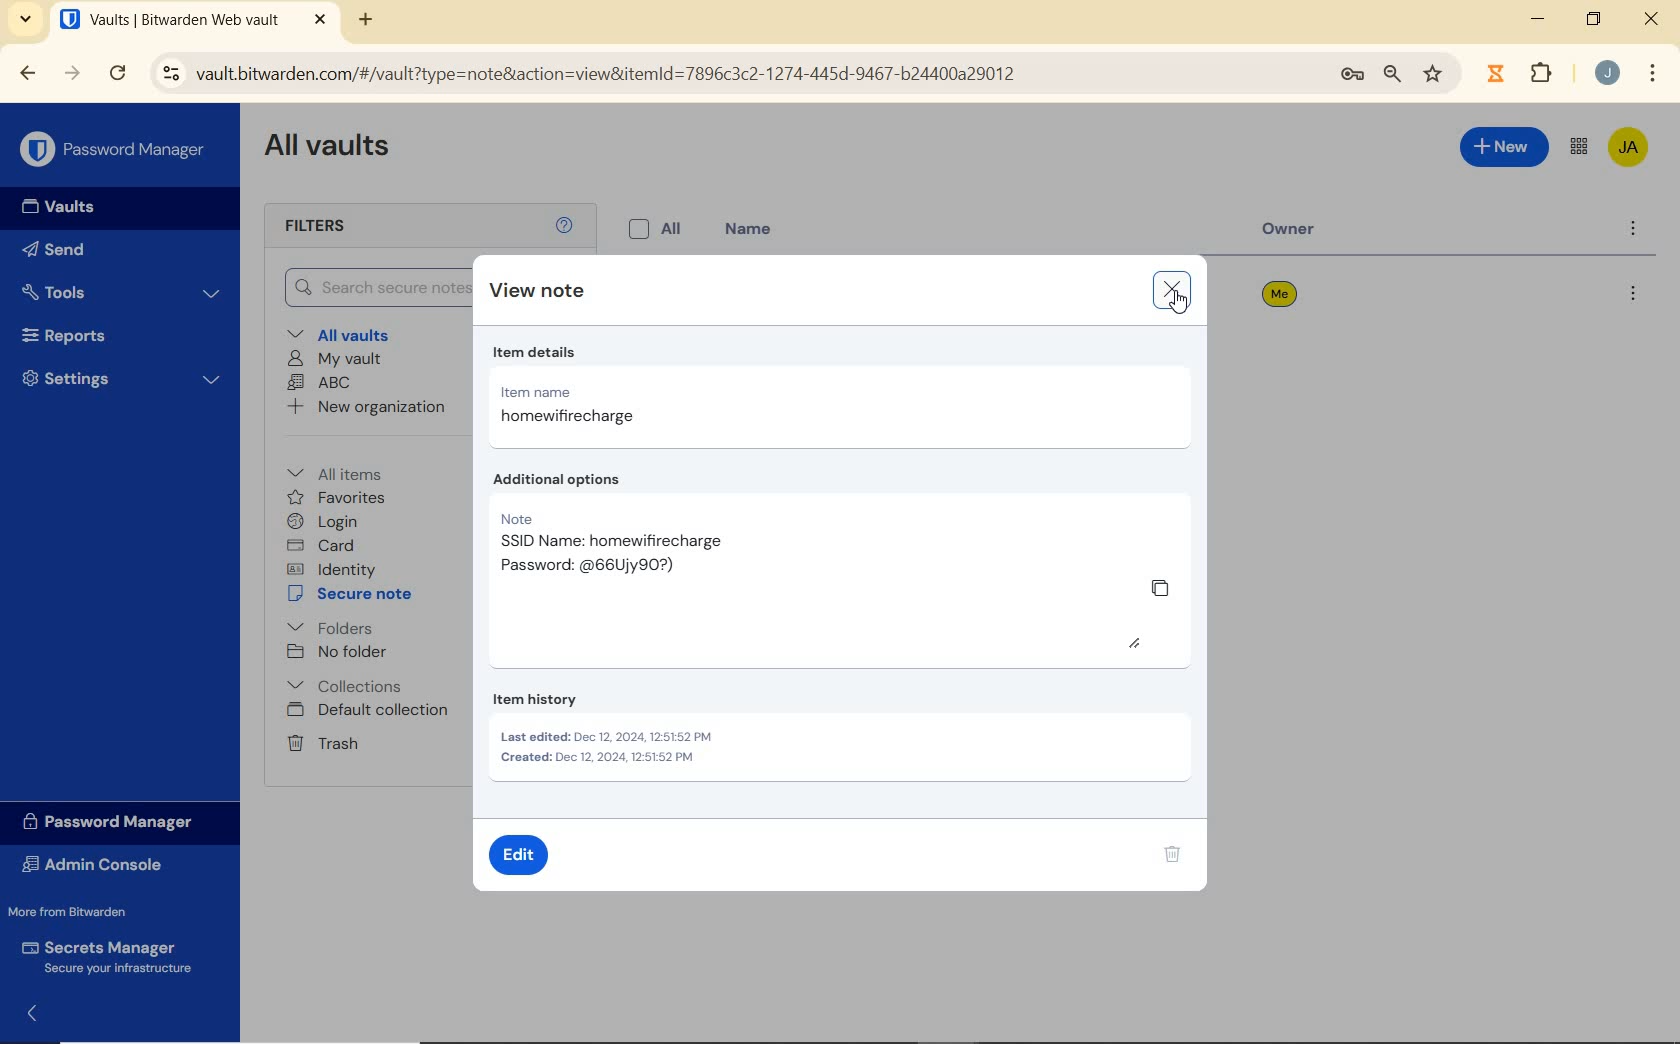  Describe the element at coordinates (26, 1017) in the screenshot. I see `expand/collapse` at that location.